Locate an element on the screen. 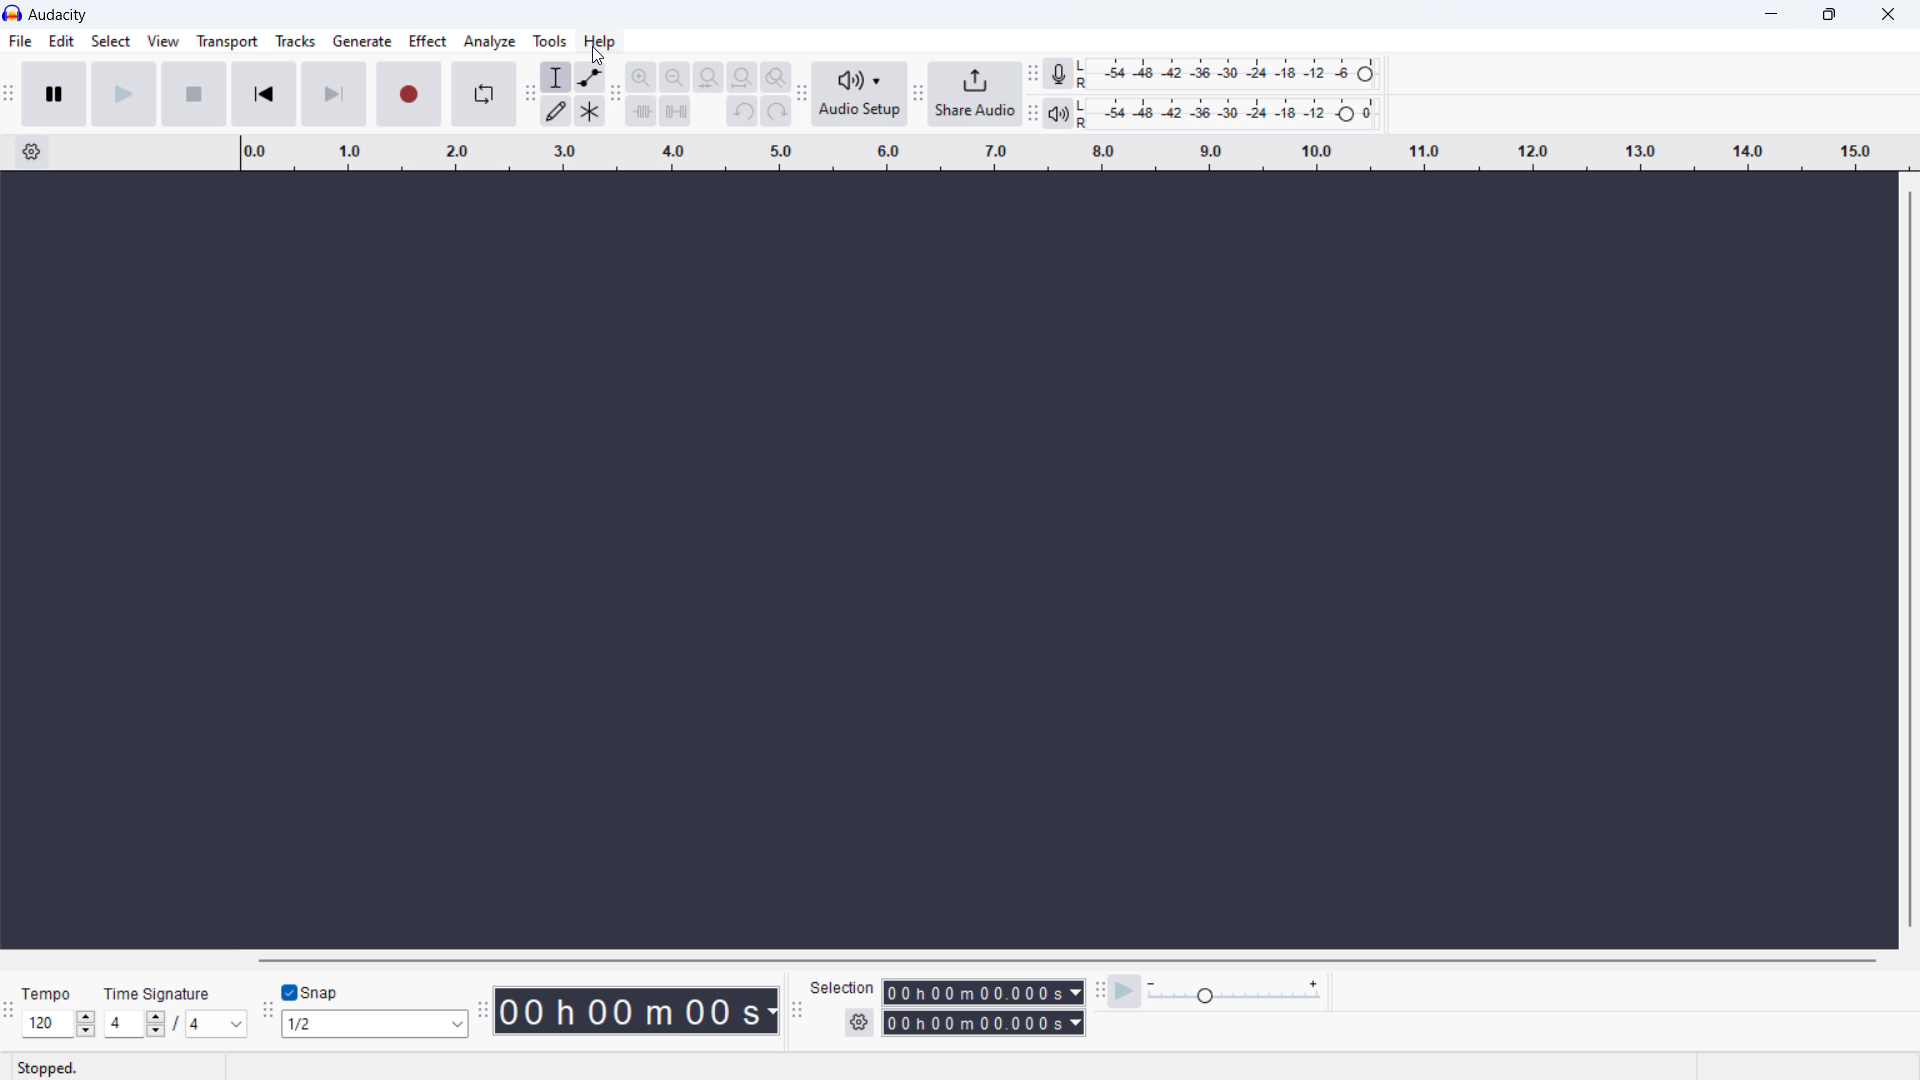 The height and width of the screenshot is (1080, 1920). fit project to width is located at coordinates (742, 76).